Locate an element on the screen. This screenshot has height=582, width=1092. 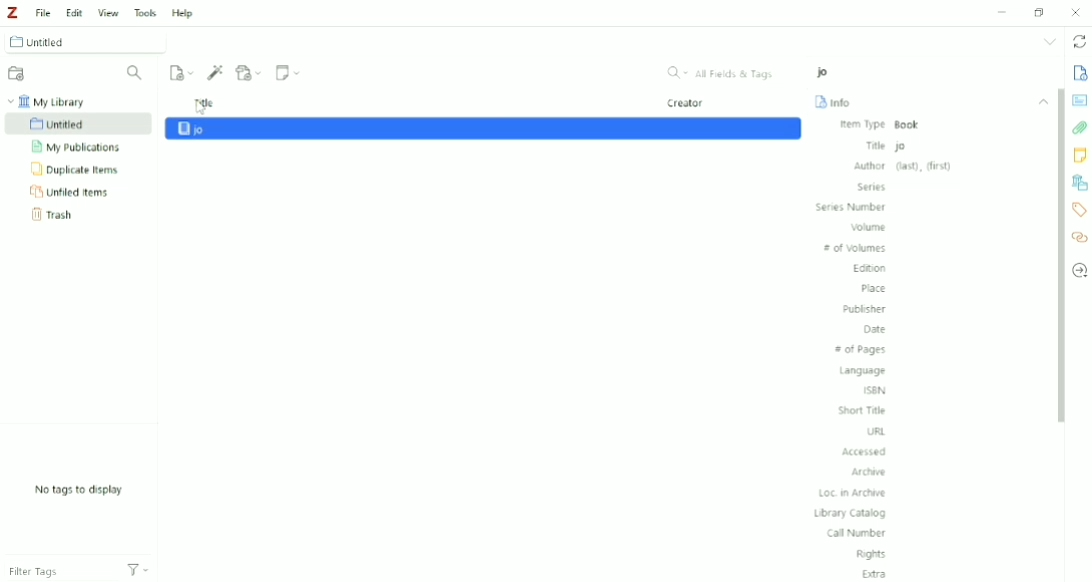
Creator is located at coordinates (687, 104).